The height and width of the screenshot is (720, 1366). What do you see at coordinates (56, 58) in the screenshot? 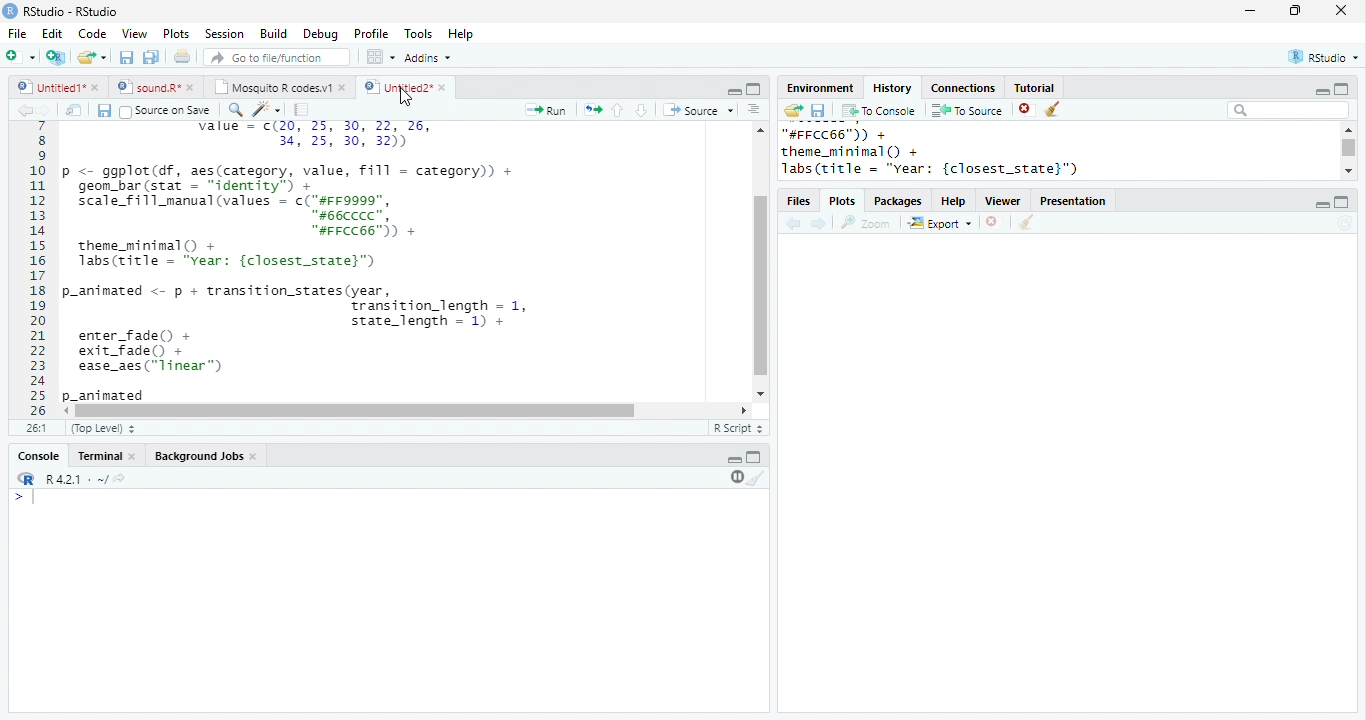
I see `New project` at bounding box center [56, 58].